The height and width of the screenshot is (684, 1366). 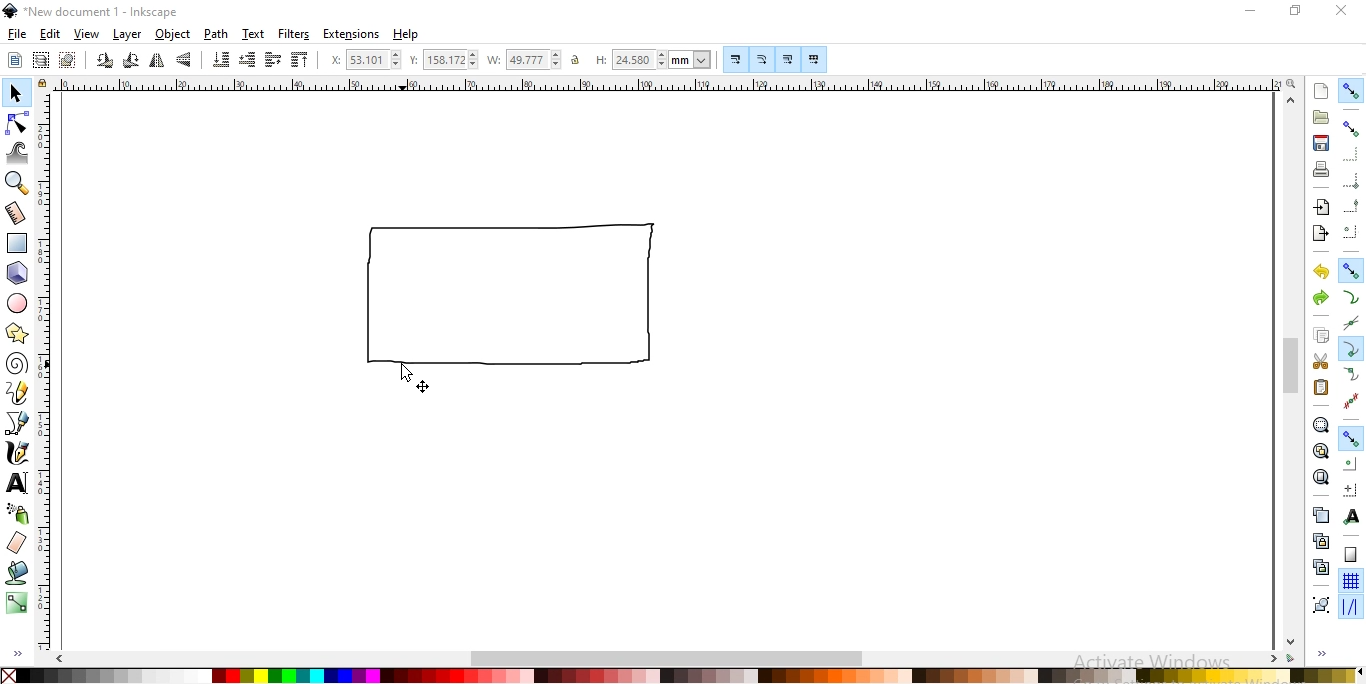 I want to click on raise selection one step, so click(x=272, y=58).